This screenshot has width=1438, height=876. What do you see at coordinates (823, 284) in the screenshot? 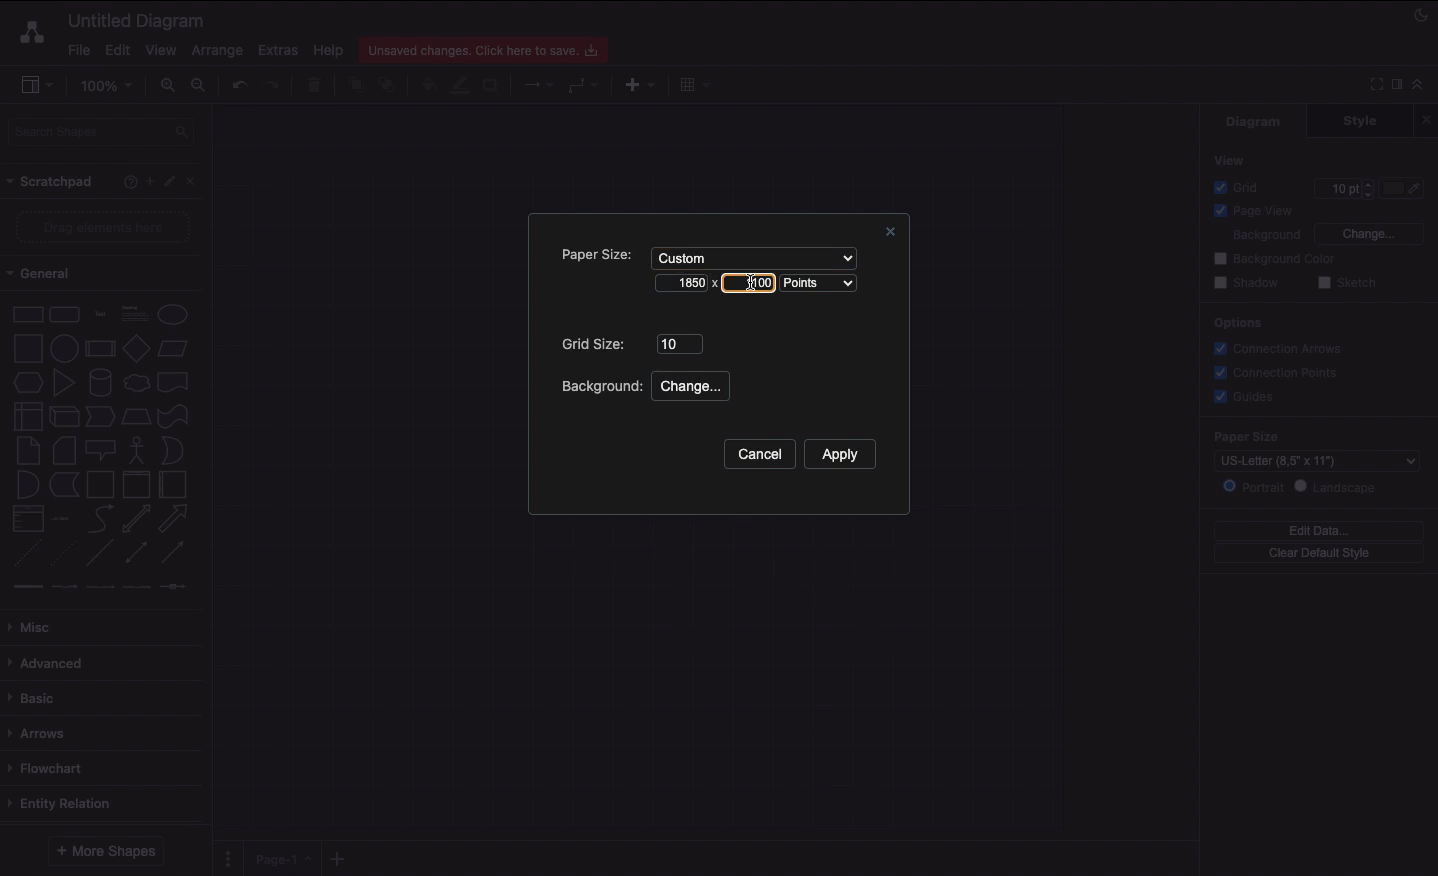
I see `Points ` at bounding box center [823, 284].